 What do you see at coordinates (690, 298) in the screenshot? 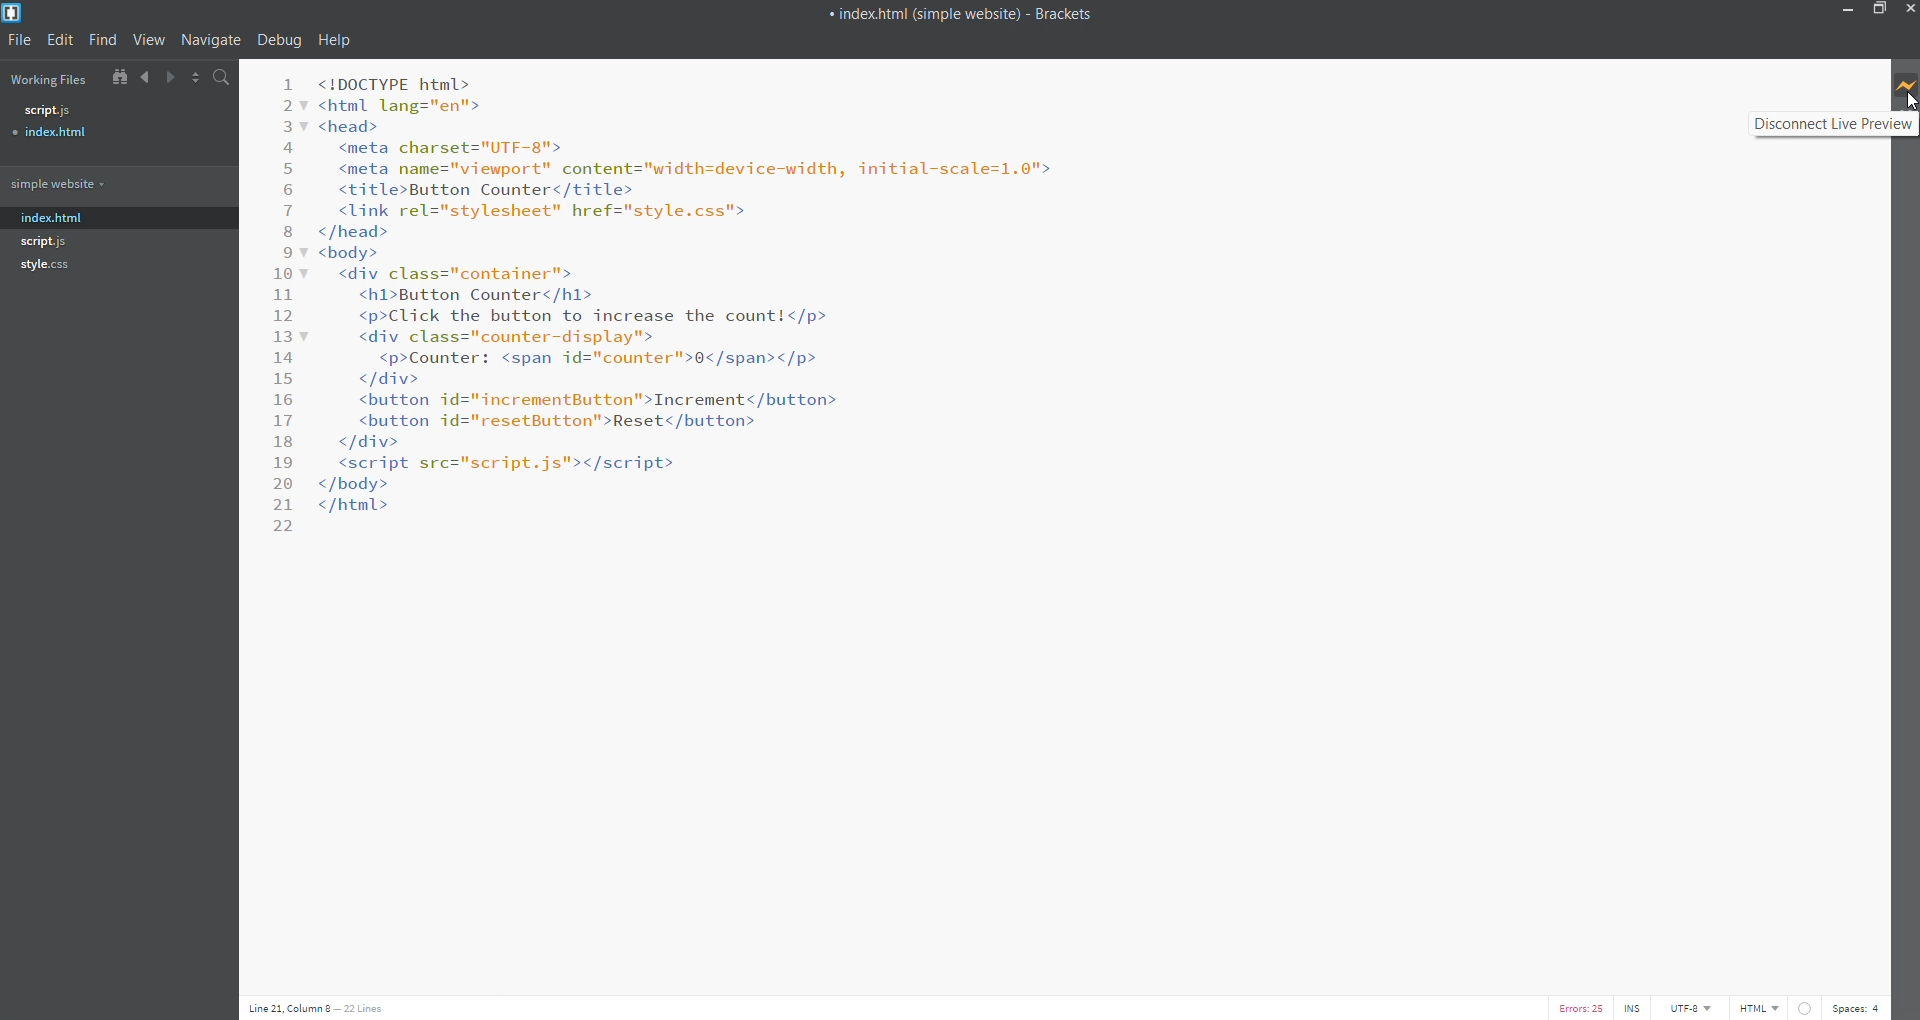
I see `code editor` at bounding box center [690, 298].